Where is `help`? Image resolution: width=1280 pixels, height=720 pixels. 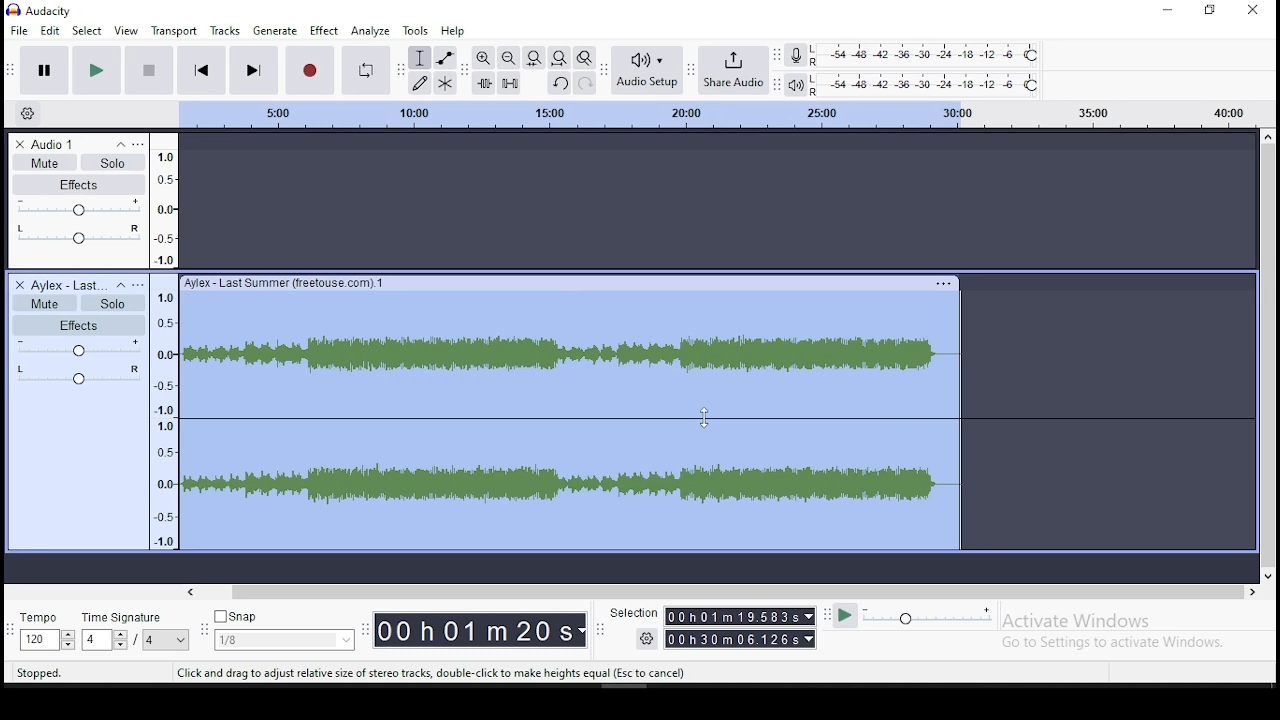 help is located at coordinates (453, 31).